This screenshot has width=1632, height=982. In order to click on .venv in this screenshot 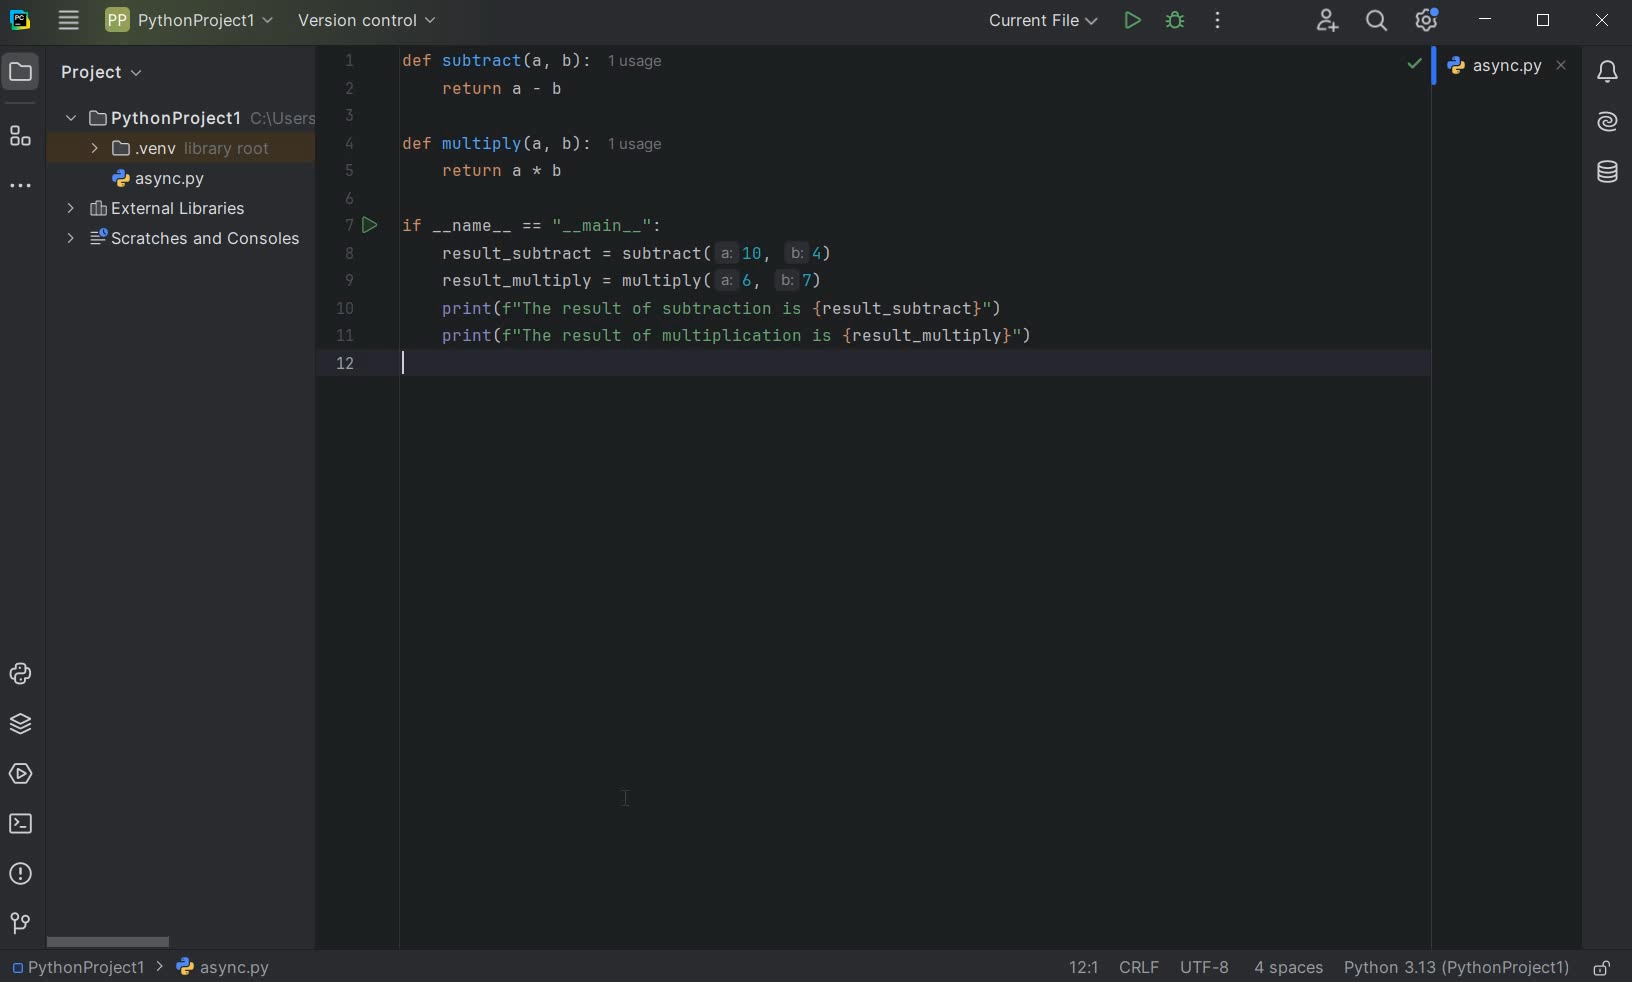, I will do `click(184, 151)`.